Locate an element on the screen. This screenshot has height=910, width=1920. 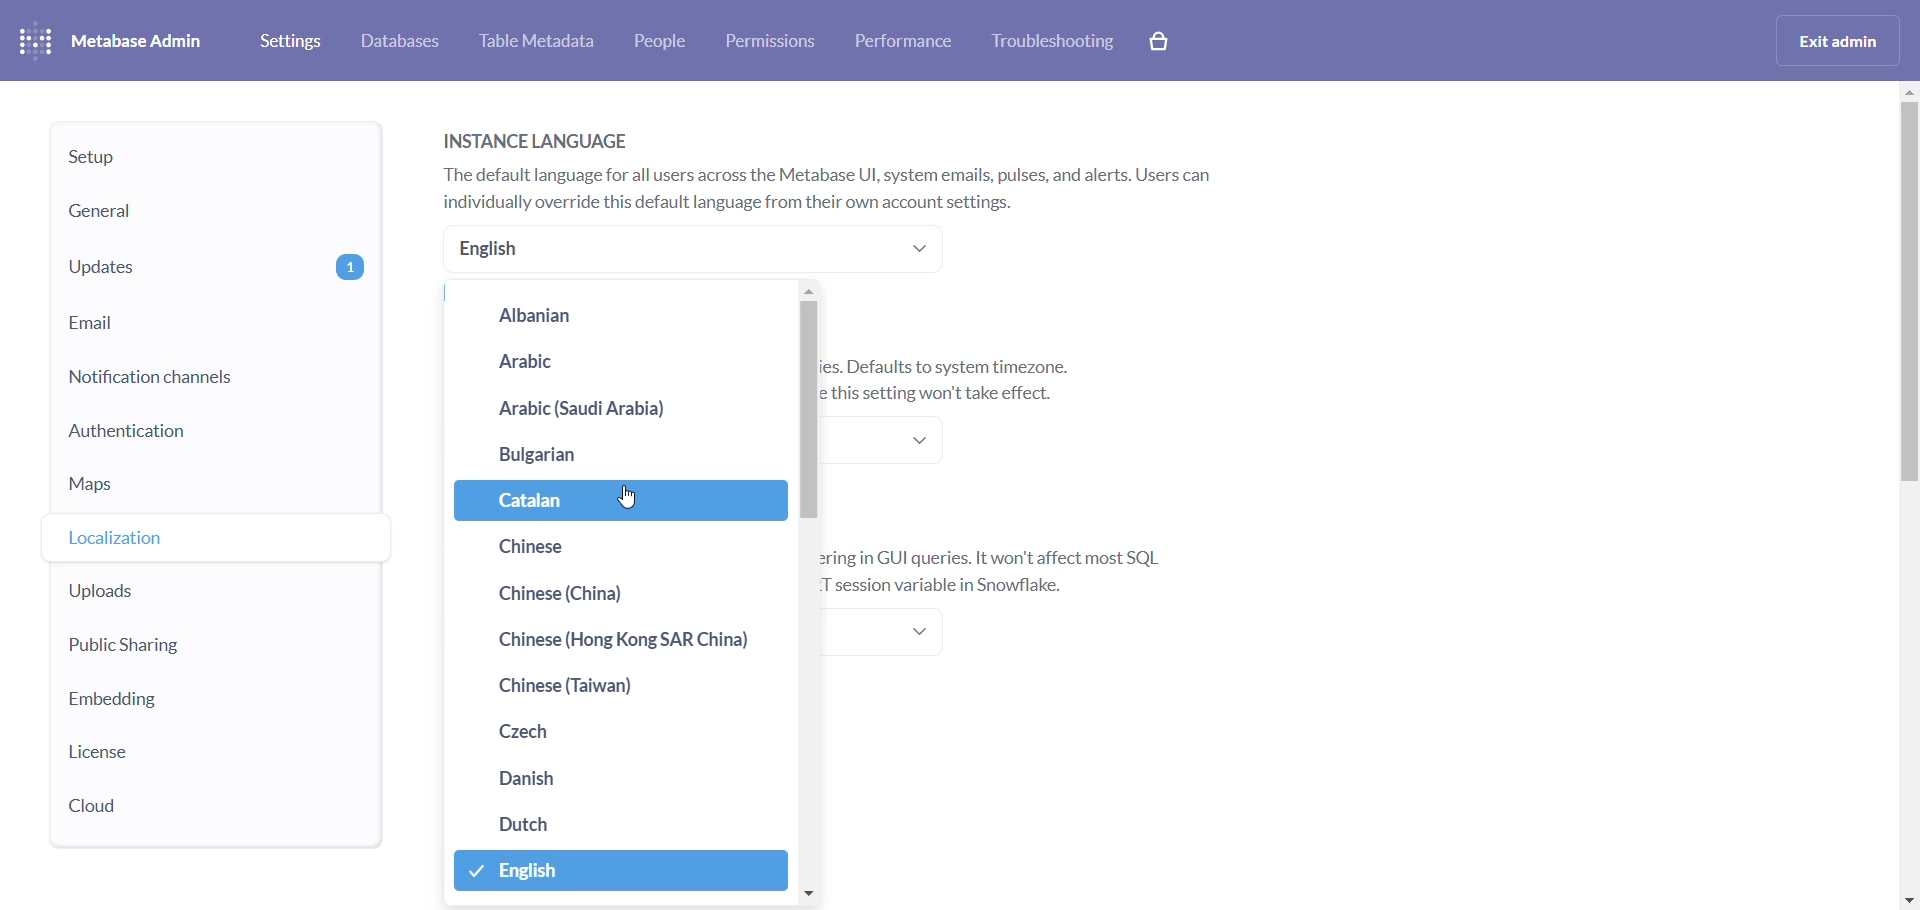
troubleshooting is located at coordinates (1057, 41).